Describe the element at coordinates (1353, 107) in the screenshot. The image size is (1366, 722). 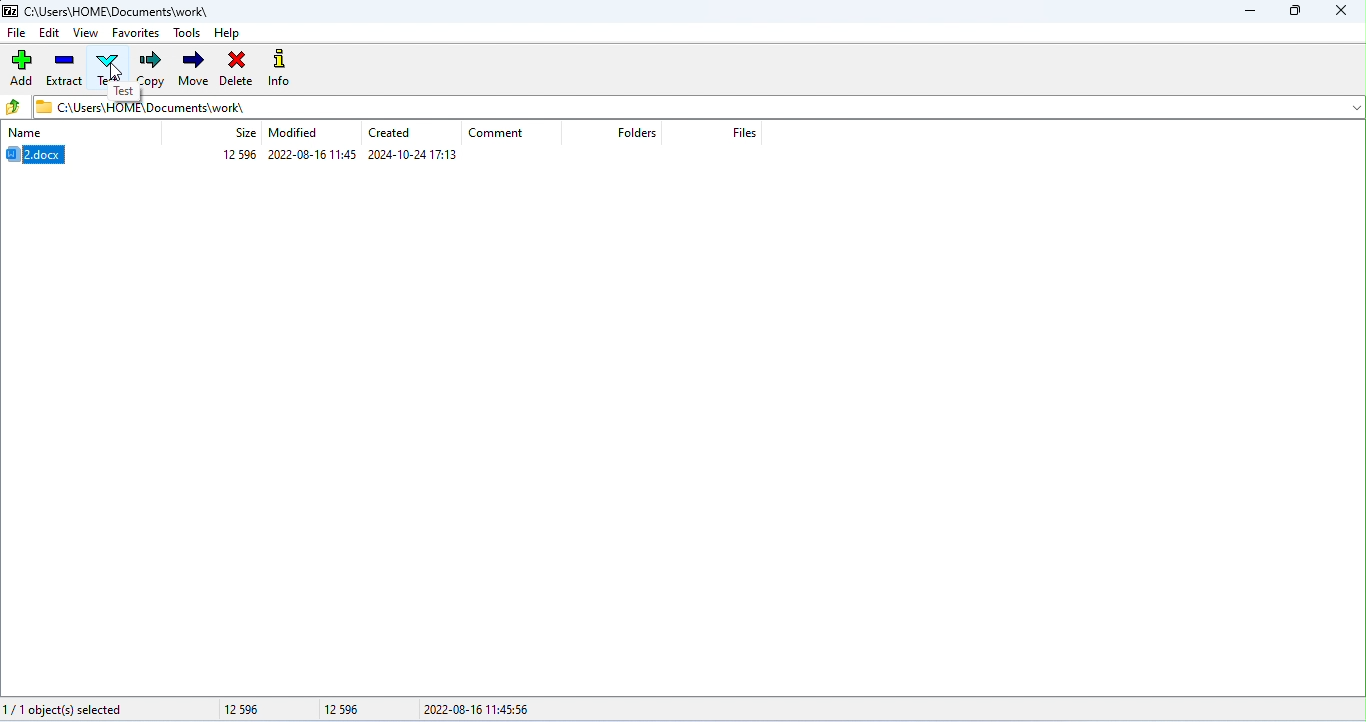
I see `drop-down` at that location.